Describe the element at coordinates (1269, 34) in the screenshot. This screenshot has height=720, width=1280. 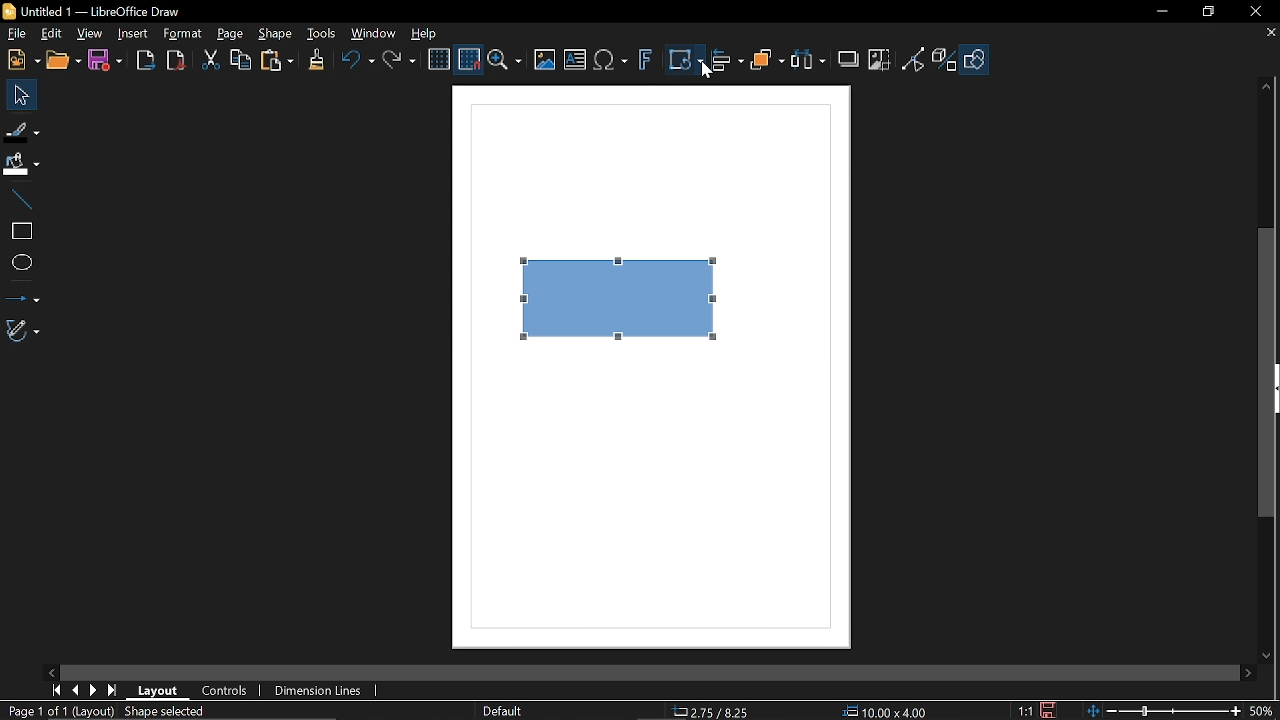
I see `Close tab` at that location.